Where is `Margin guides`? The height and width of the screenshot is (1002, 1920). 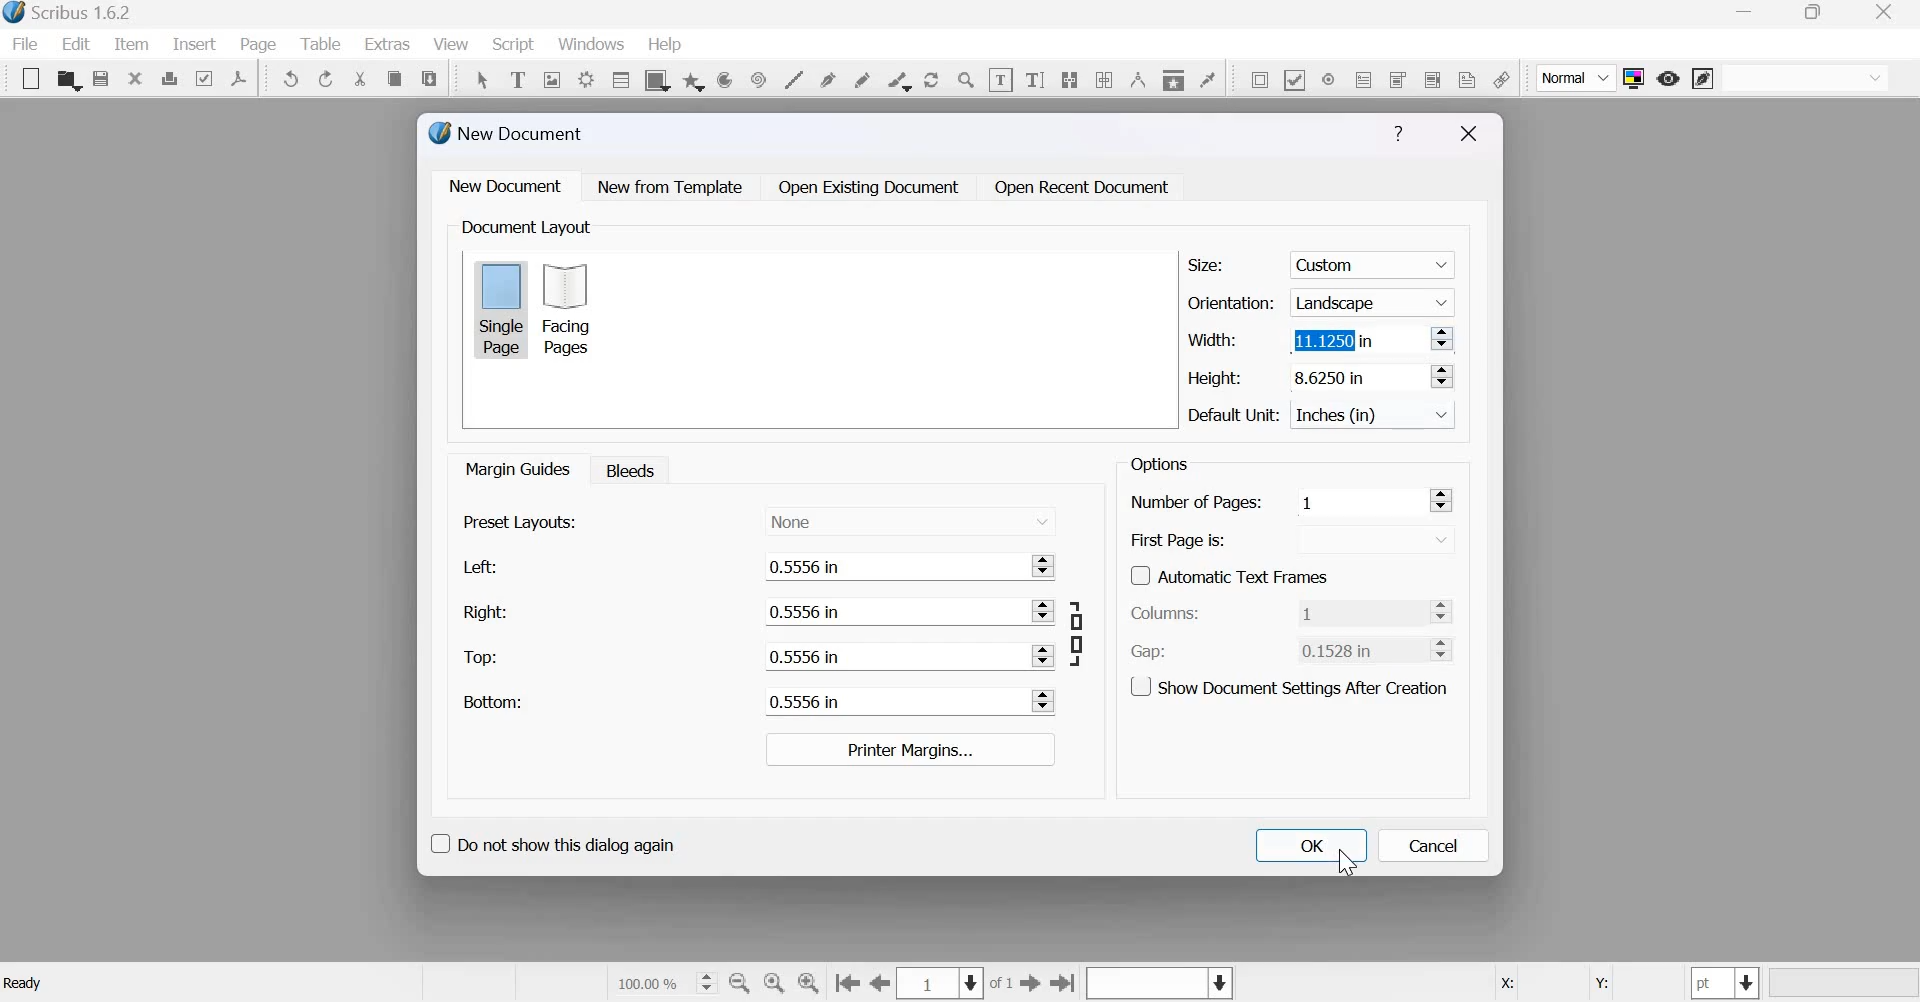 Margin guides is located at coordinates (515, 468).